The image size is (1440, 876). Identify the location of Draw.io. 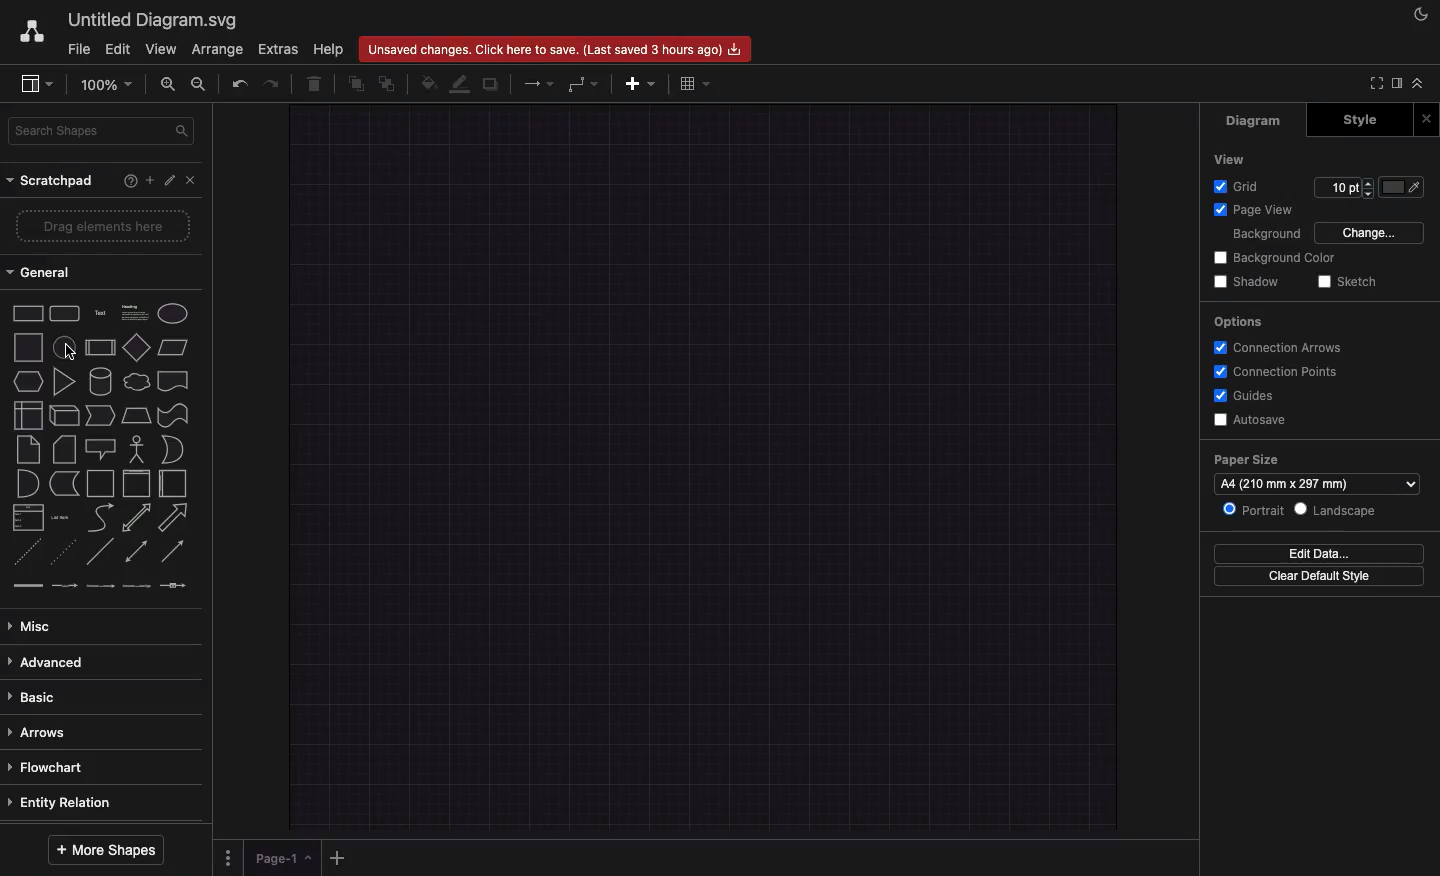
(33, 34).